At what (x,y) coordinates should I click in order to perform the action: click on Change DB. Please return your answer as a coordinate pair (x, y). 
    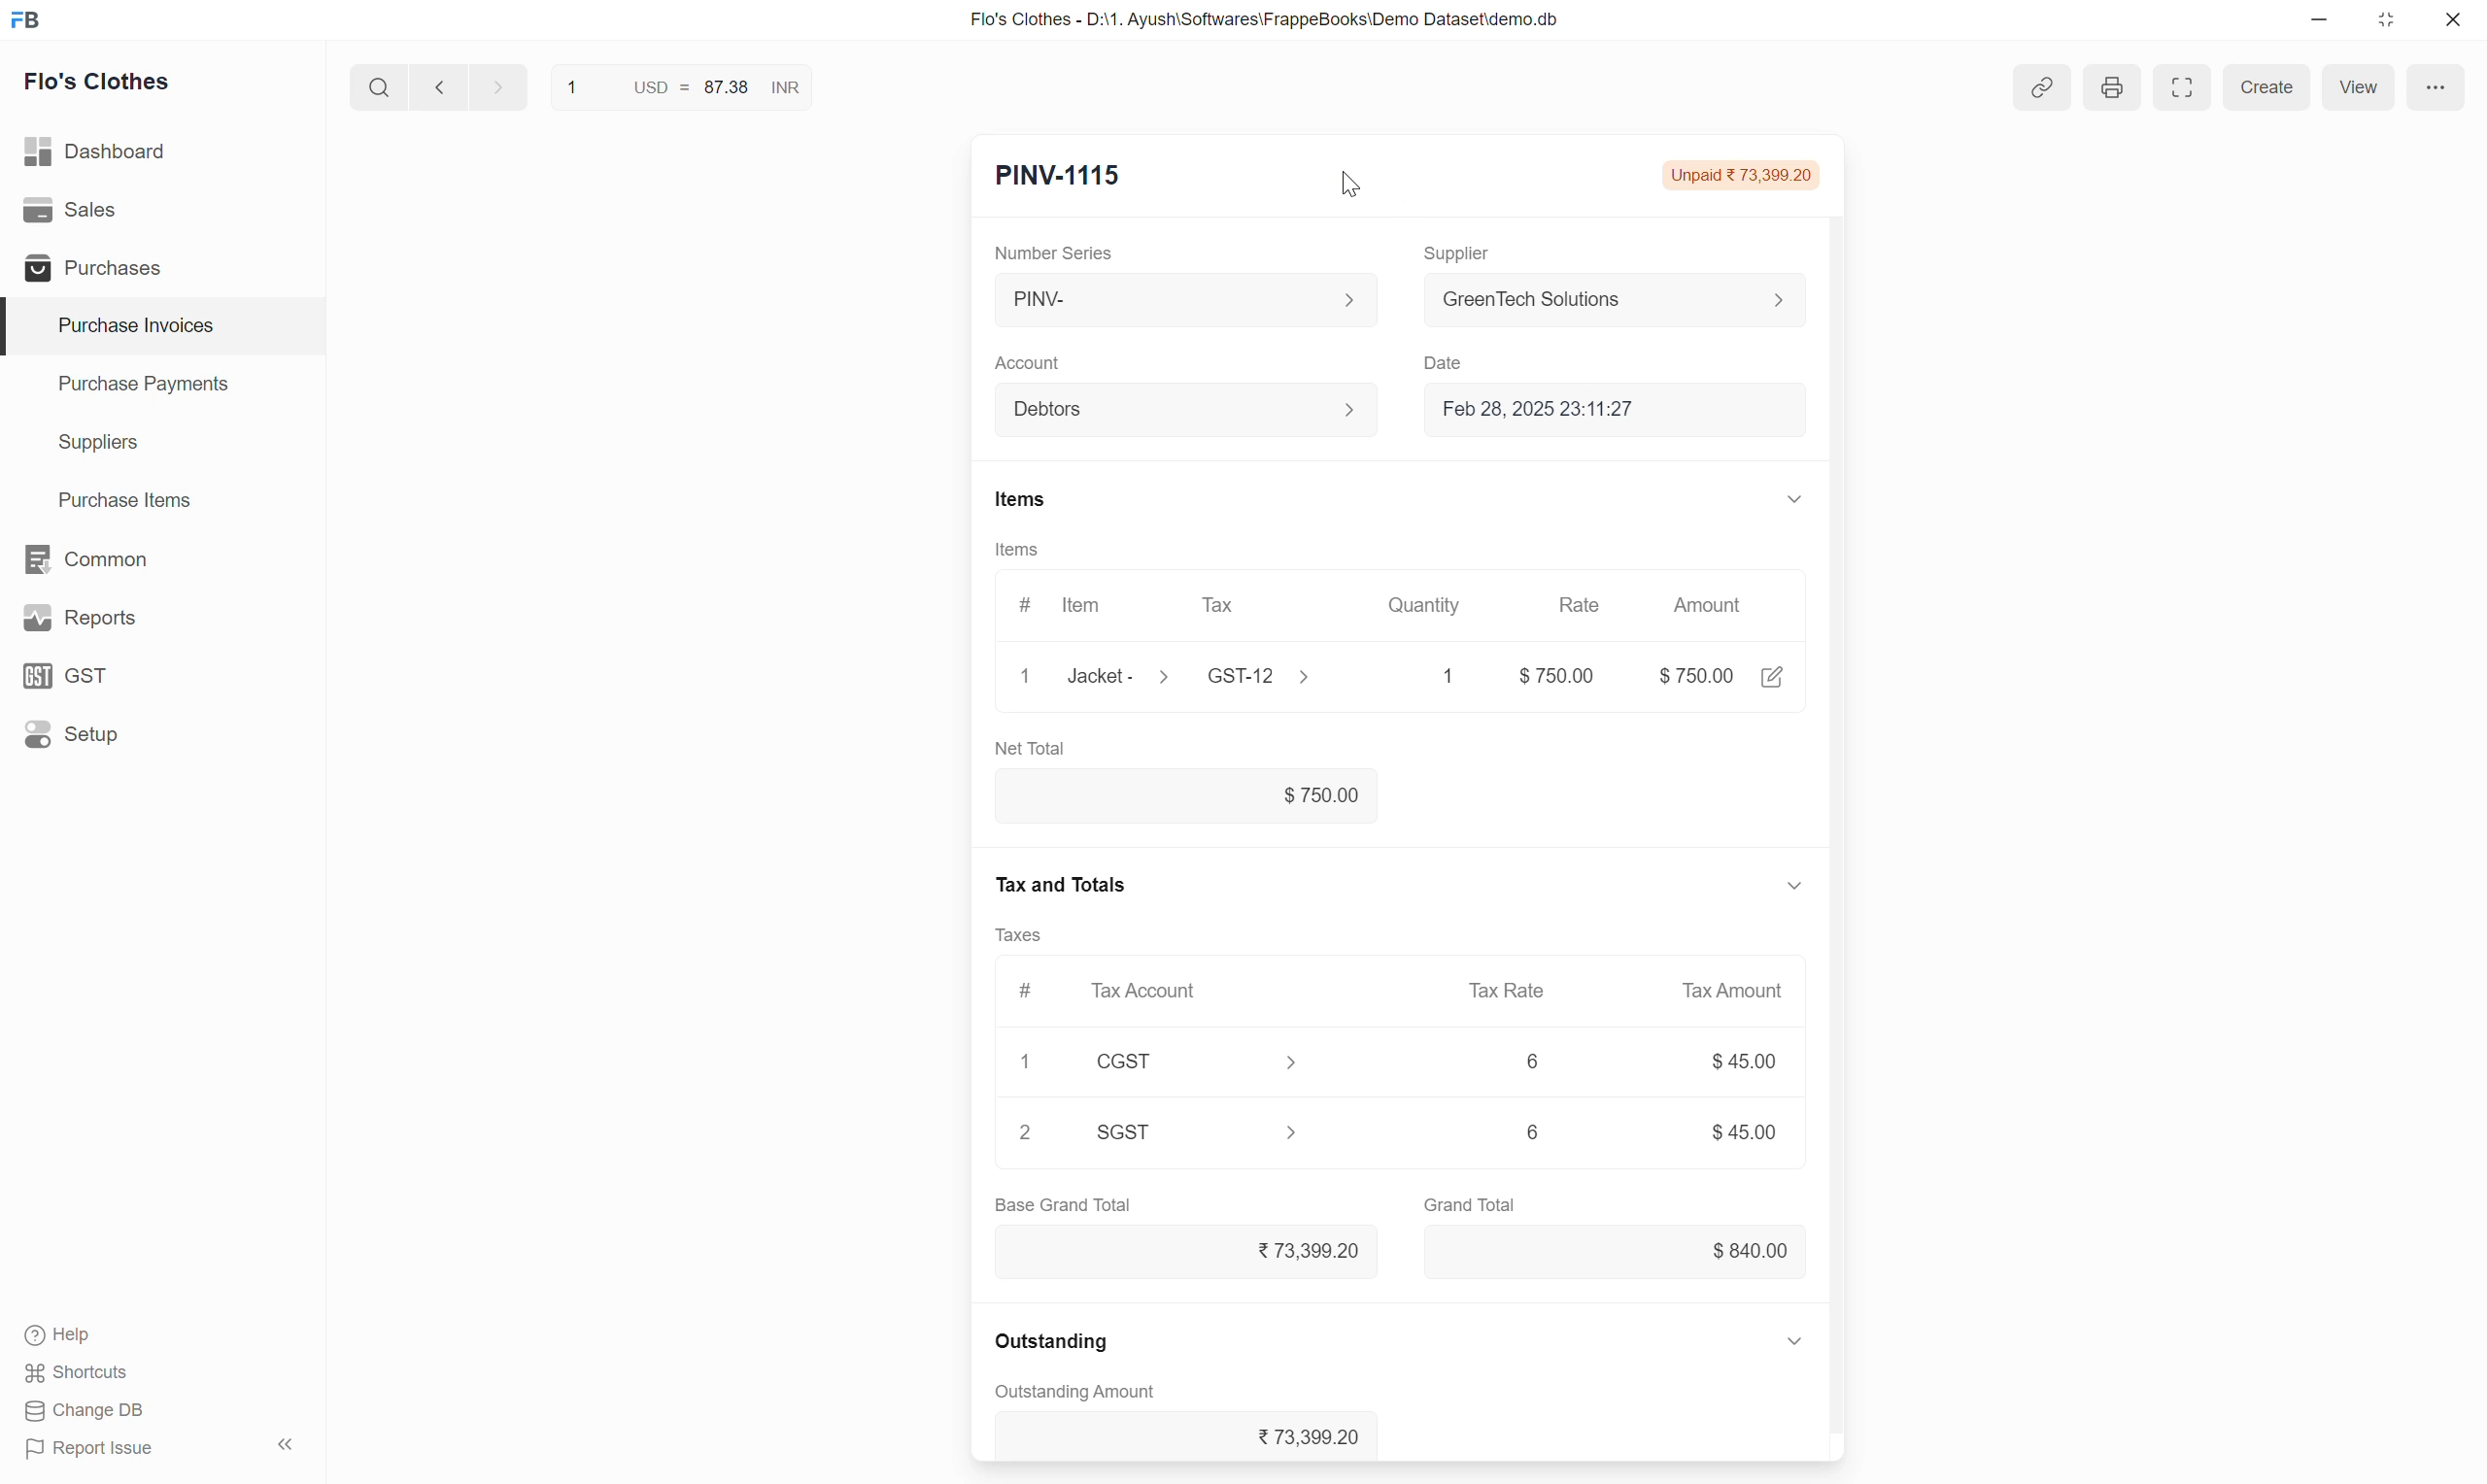
    Looking at the image, I should click on (86, 1411).